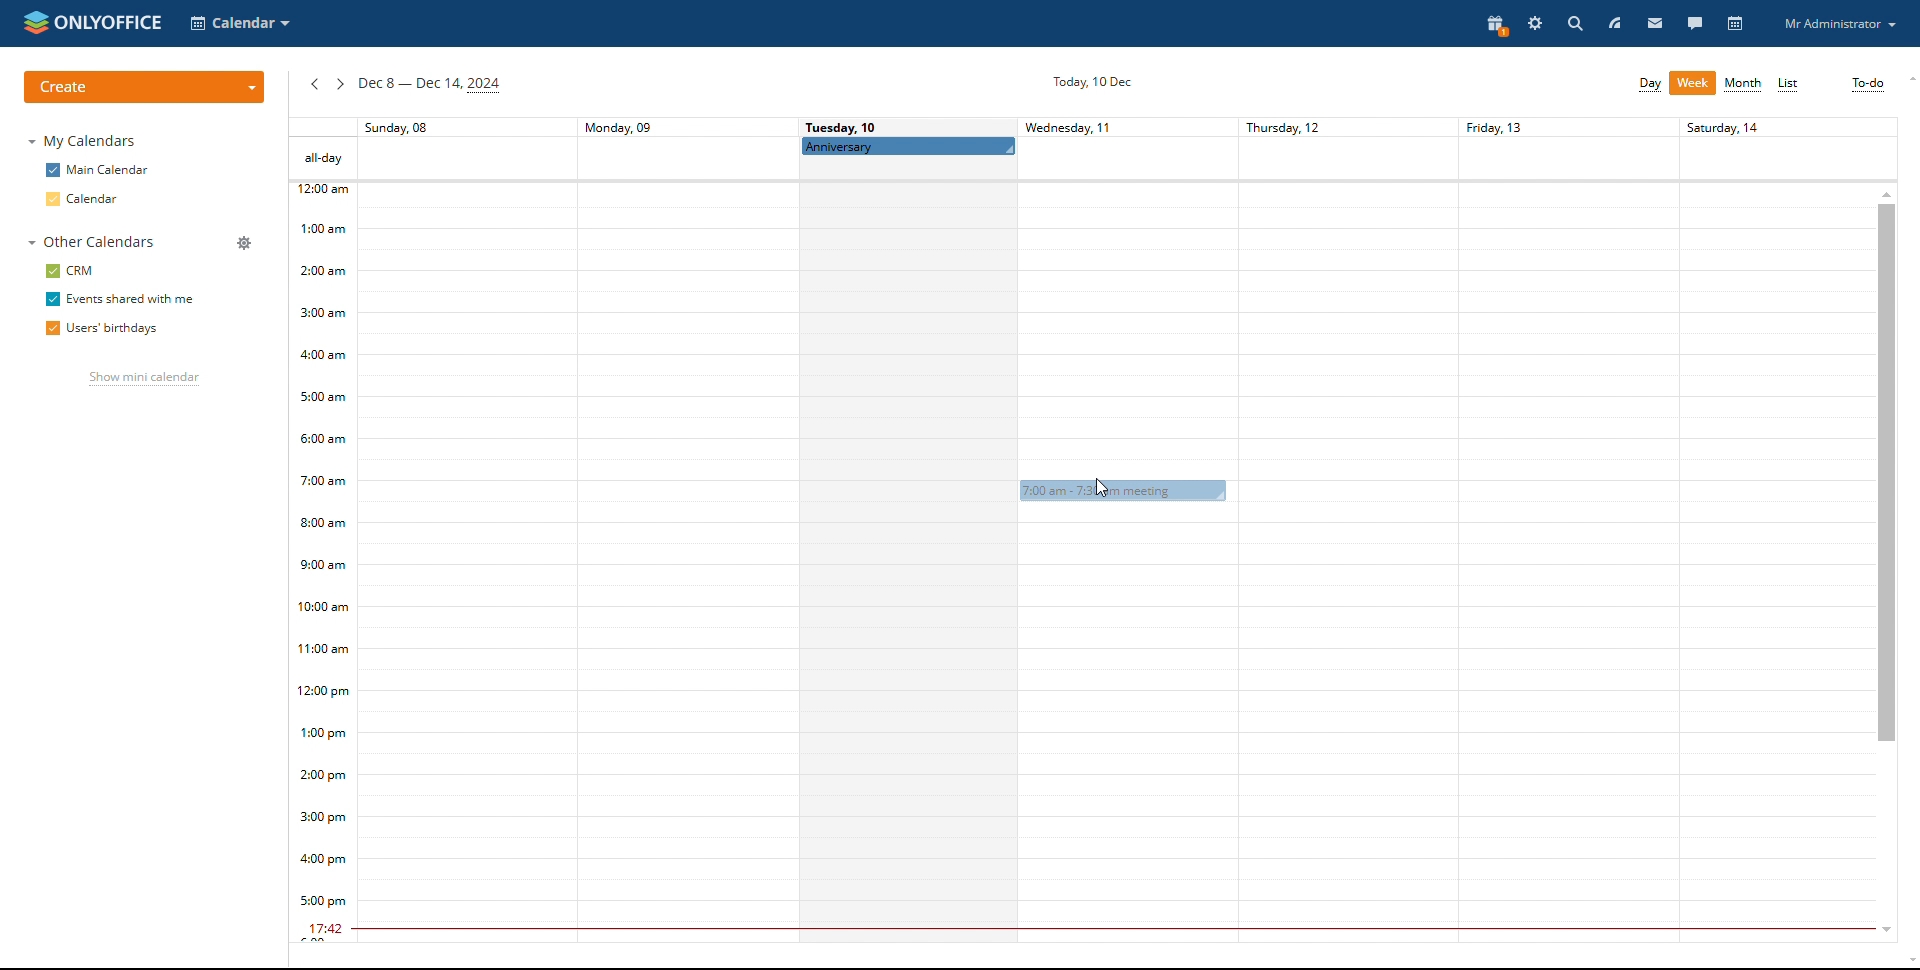  Describe the element at coordinates (1105, 482) in the screenshot. I see `cursor` at that location.